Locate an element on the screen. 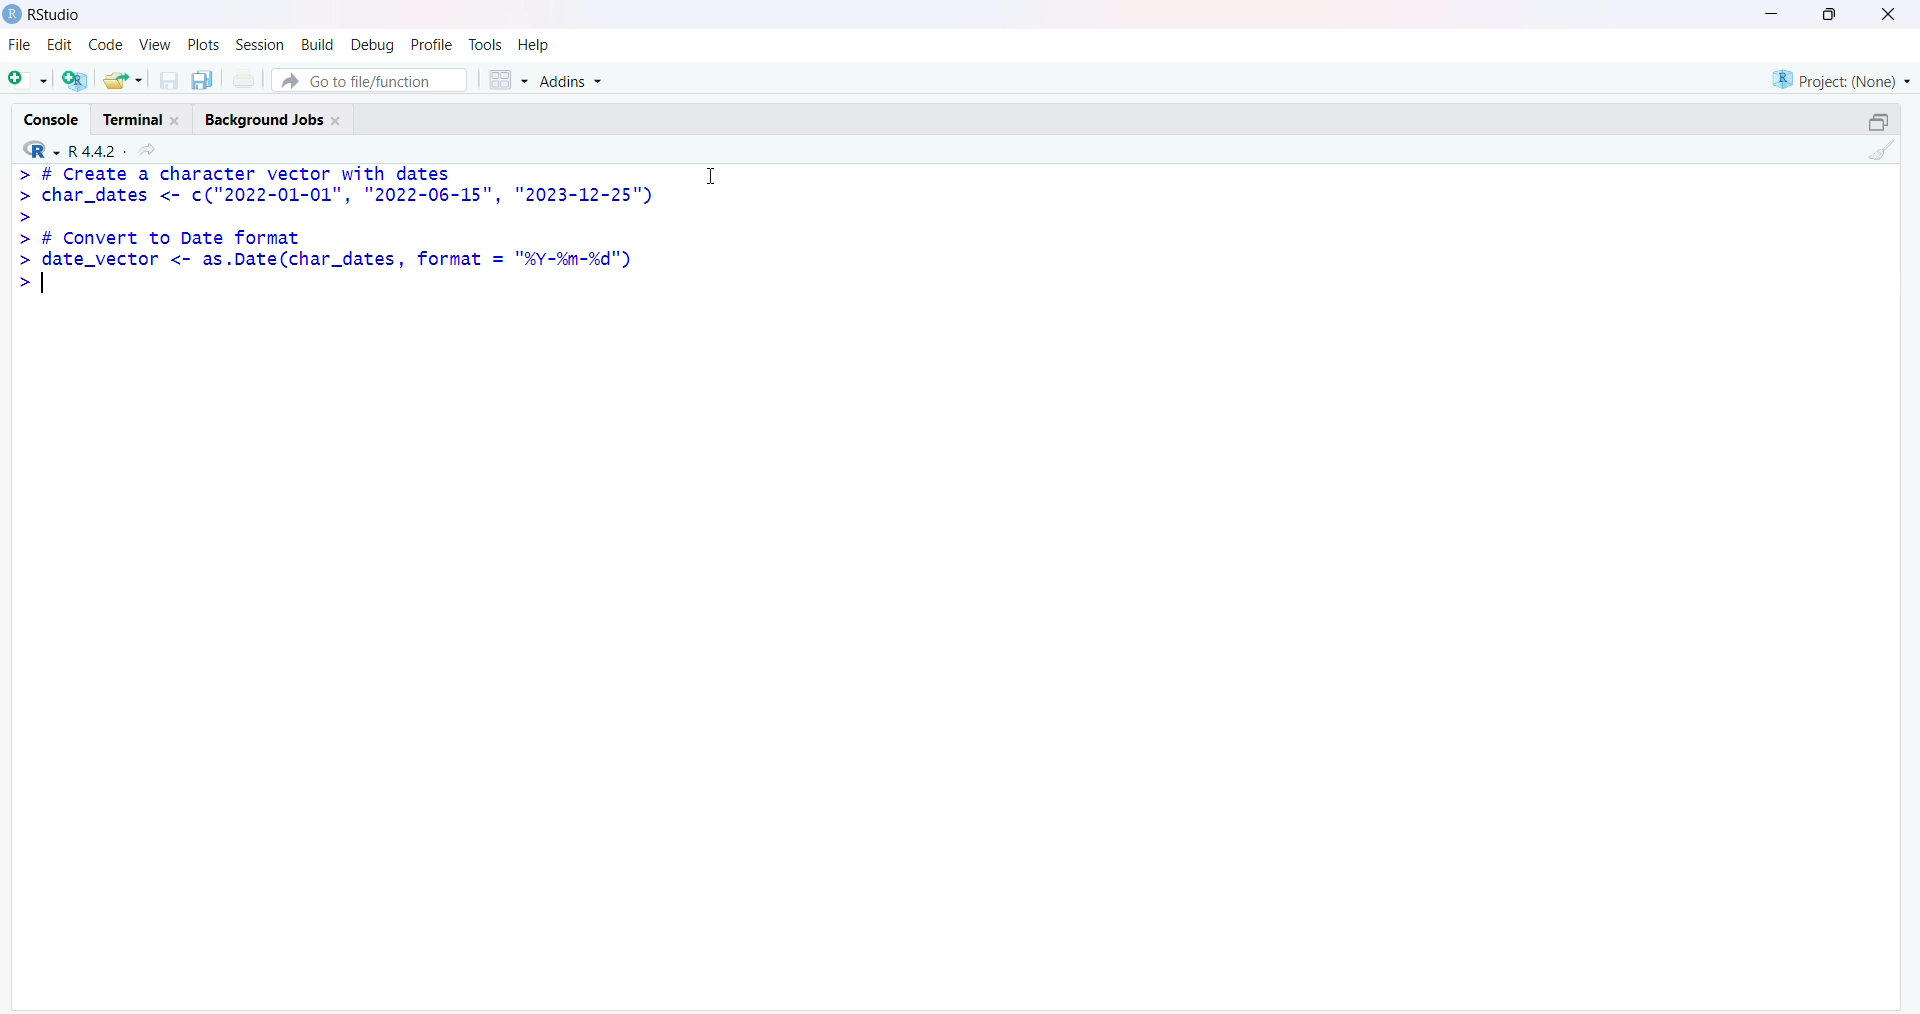 This screenshot has height=1014, width=1920. Help is located at coordinates (535, 45).